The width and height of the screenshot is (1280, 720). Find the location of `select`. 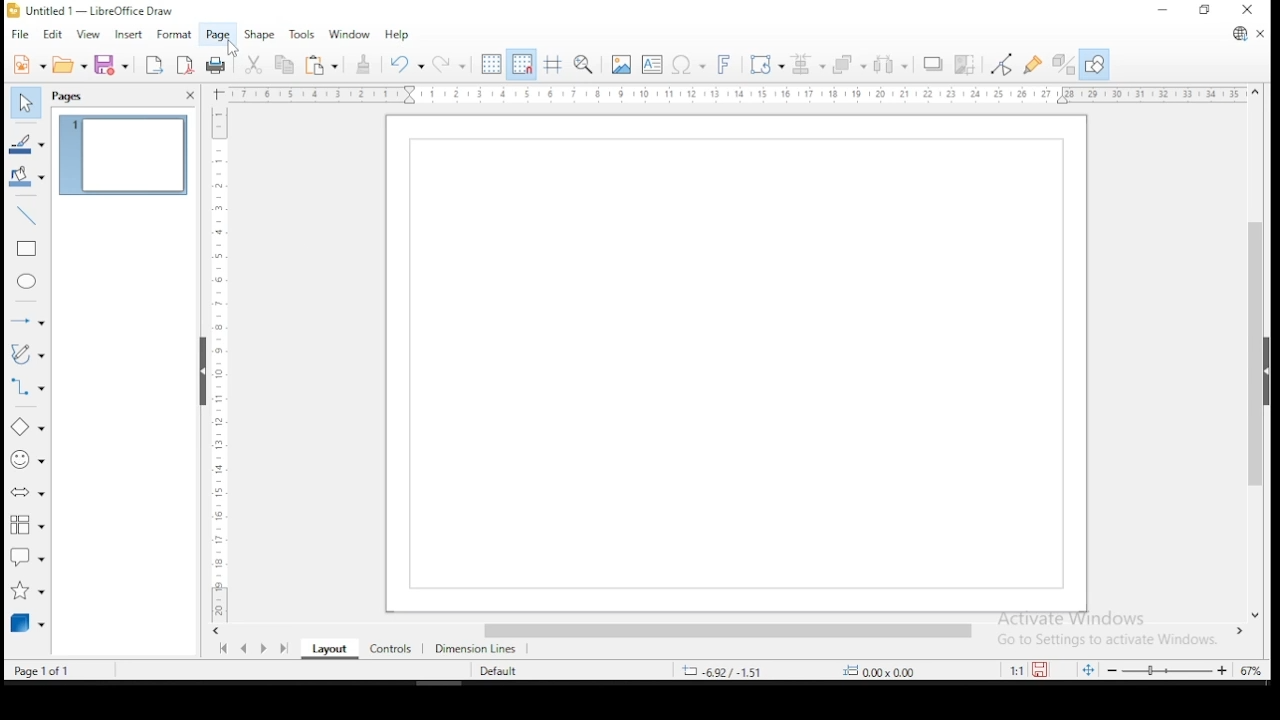

select is located at coordinates (29, 103).